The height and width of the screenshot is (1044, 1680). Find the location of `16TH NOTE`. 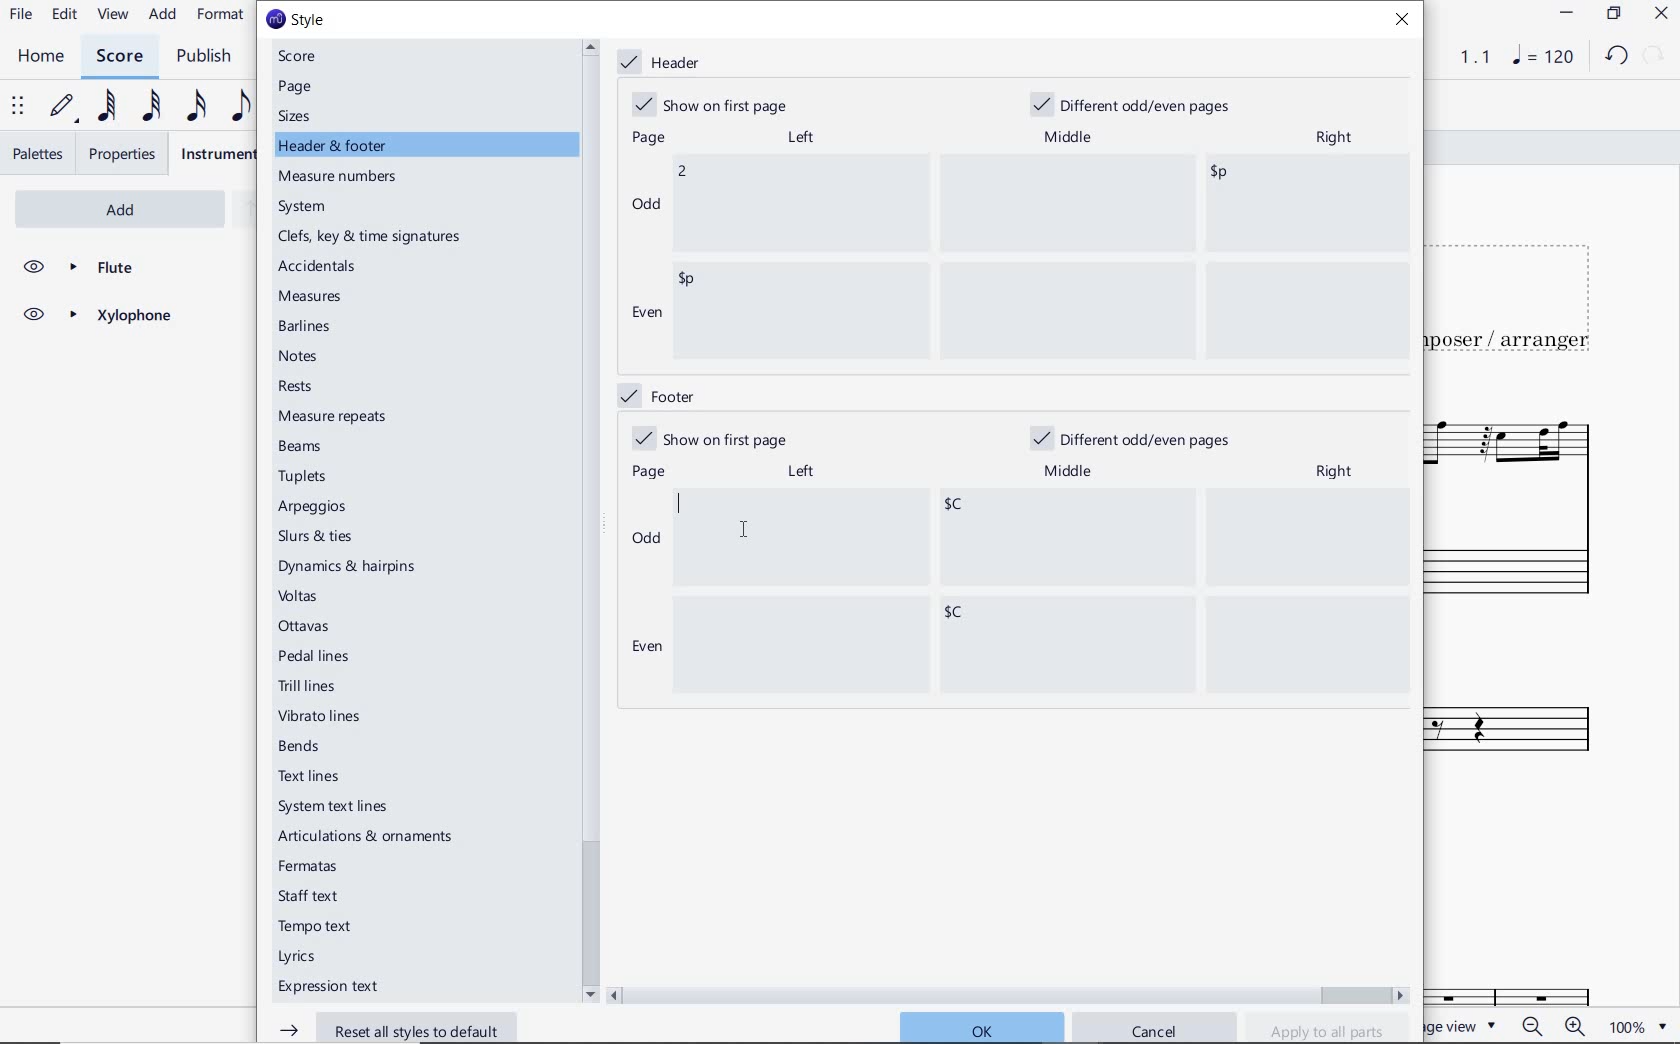

16TH NOTE is located at coordinates (196, 105).